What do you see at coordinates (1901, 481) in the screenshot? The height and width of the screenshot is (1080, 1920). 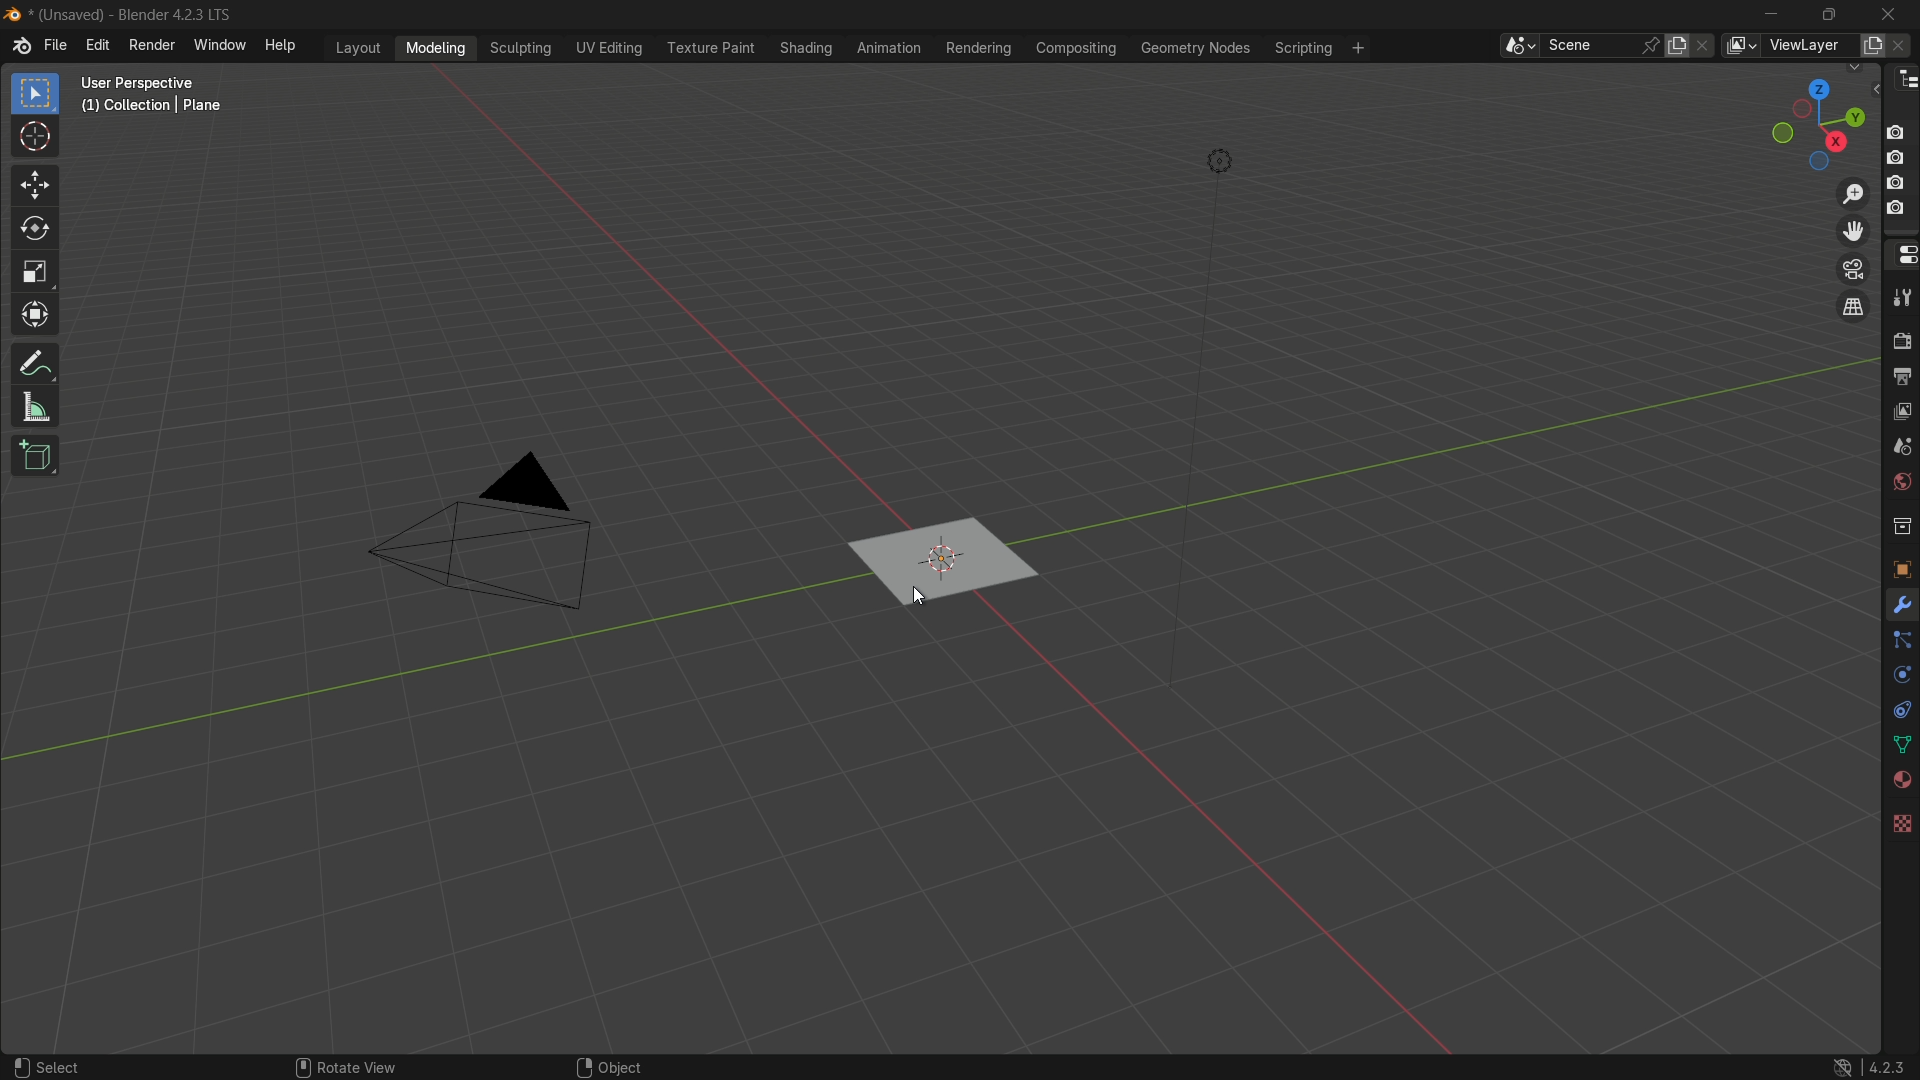 I see `` at bounding box center [1901, 481].